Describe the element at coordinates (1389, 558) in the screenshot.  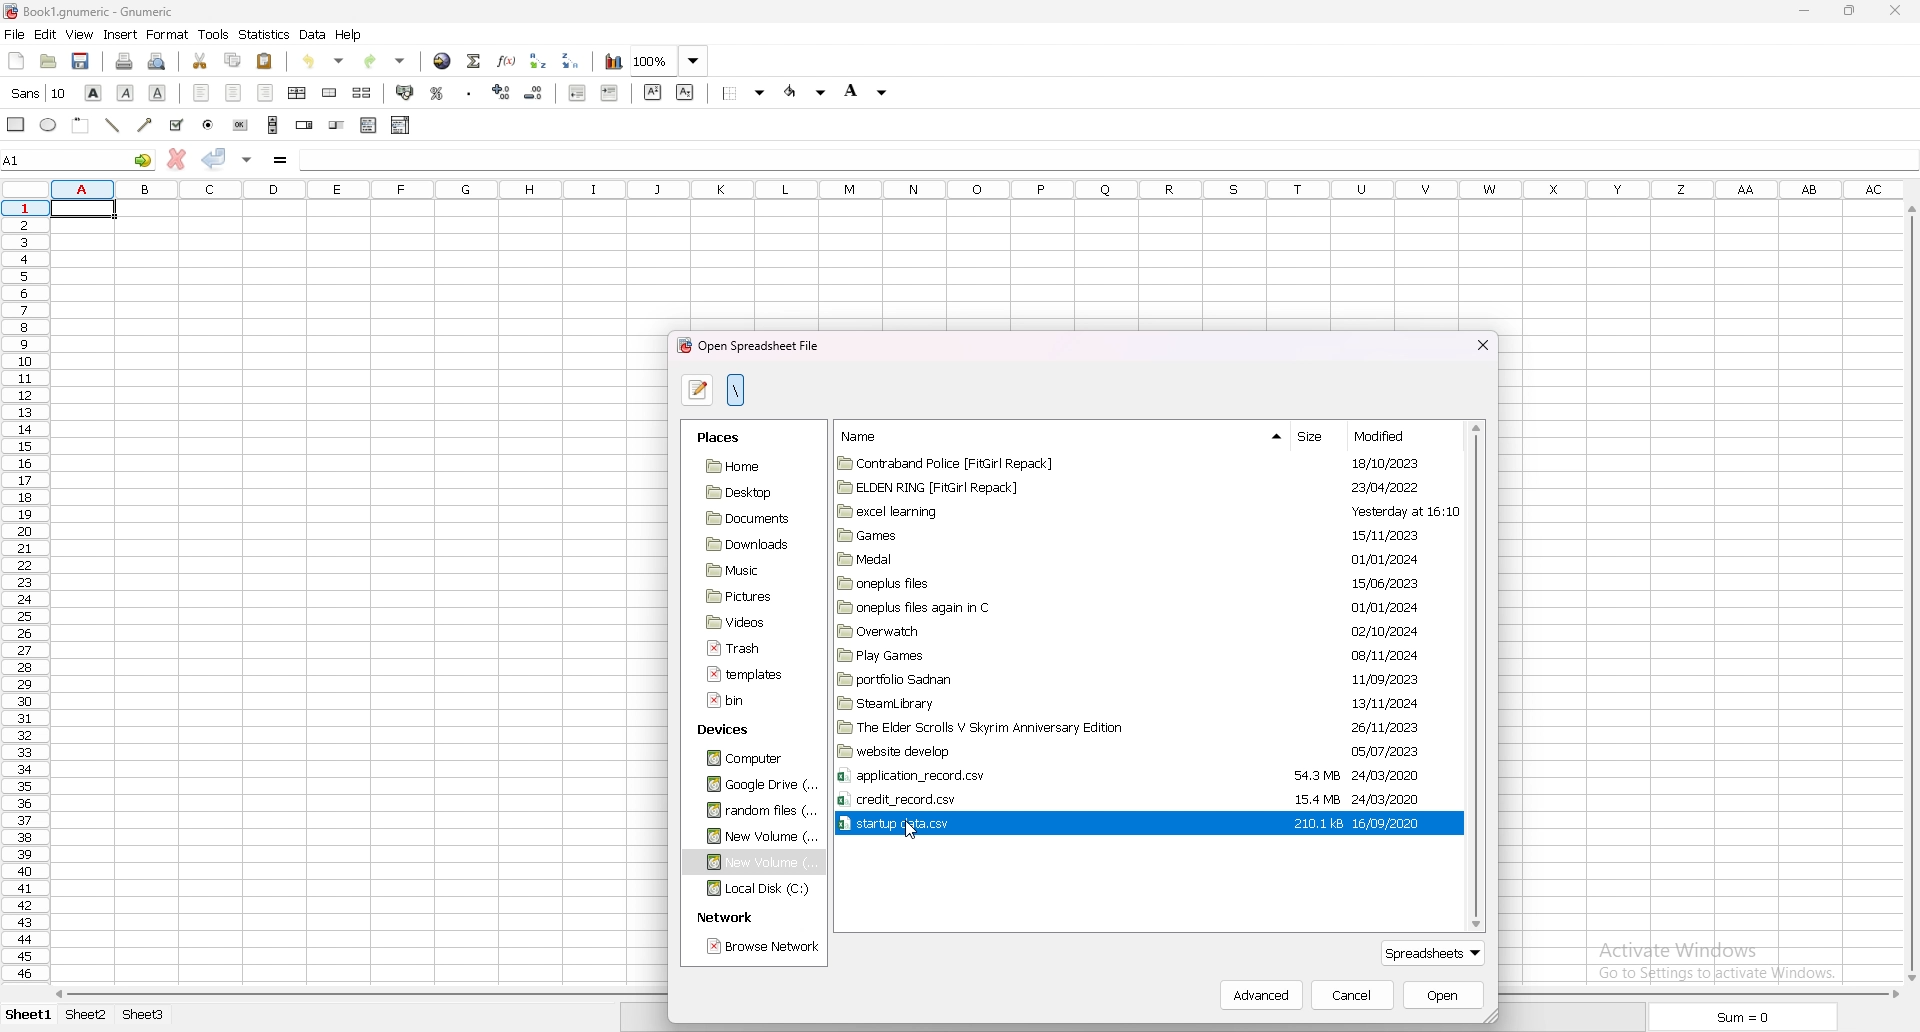
I see `01/01/2024` at that location.